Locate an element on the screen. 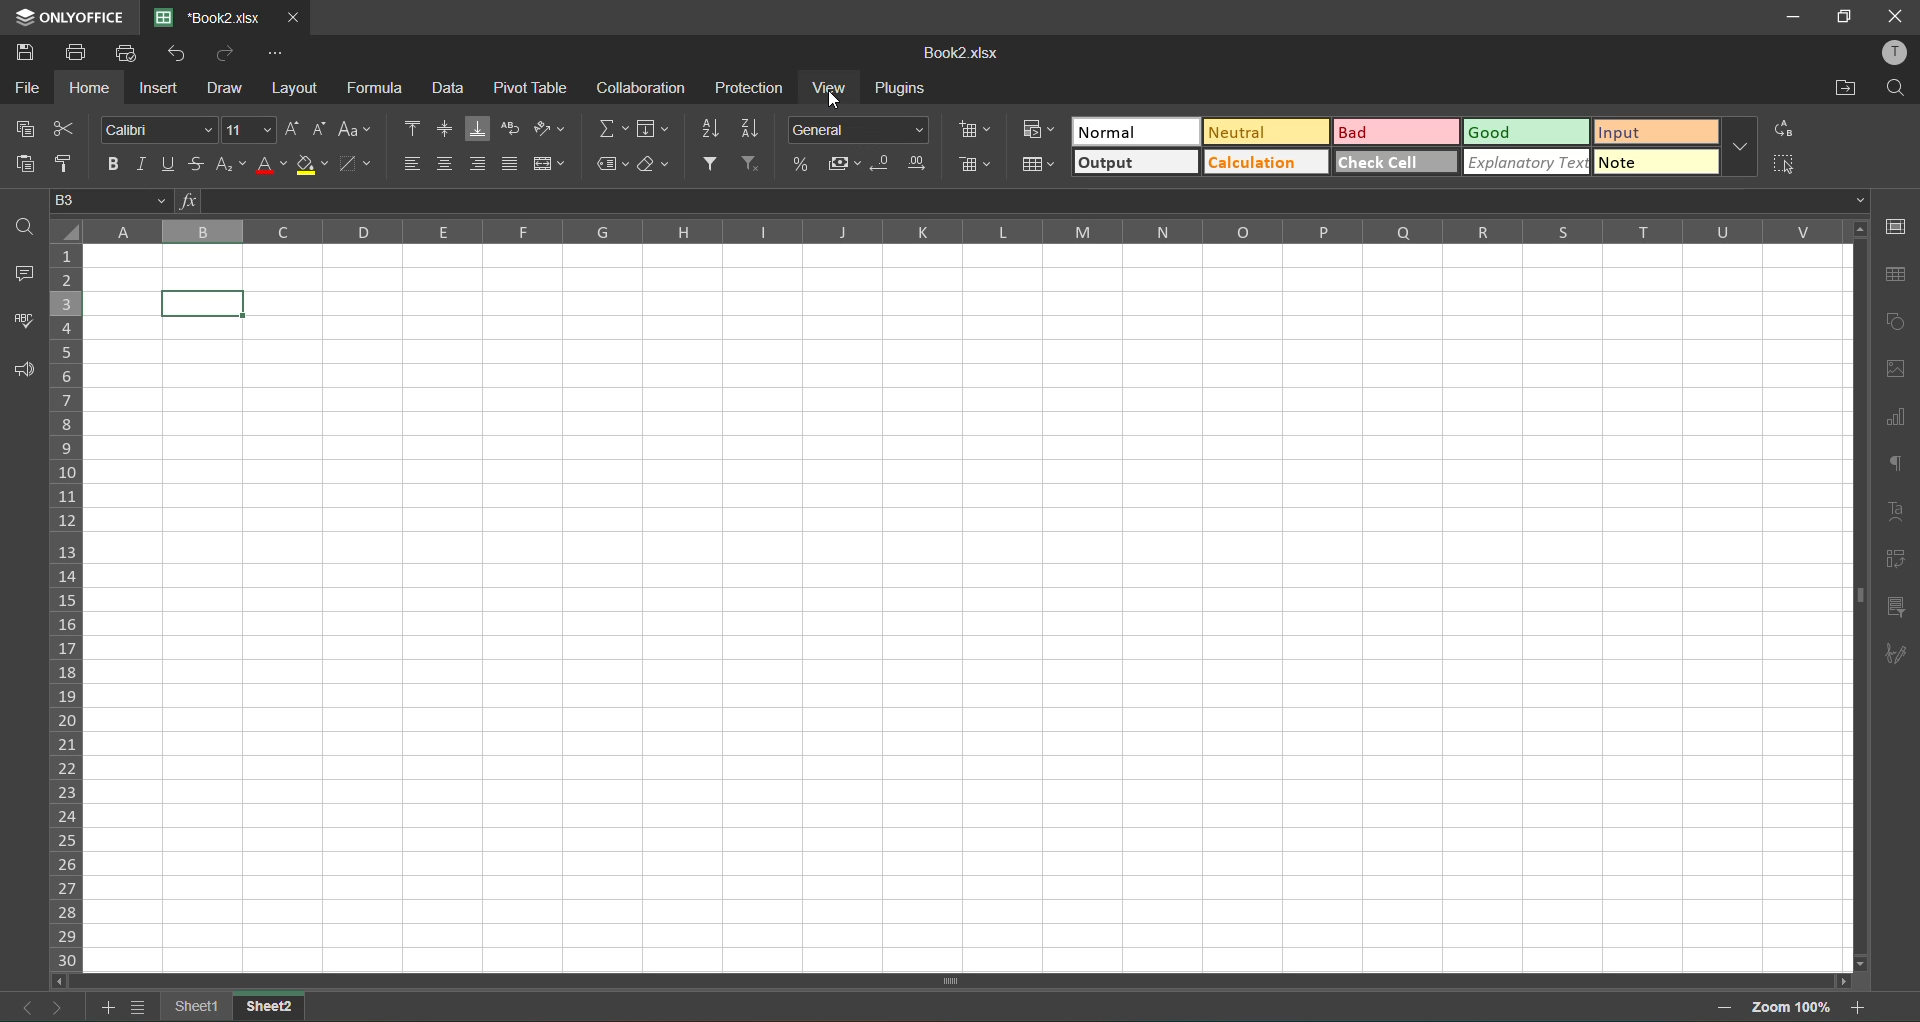 This screenshot has width=1920, height=1022. maximize is located at coordinates (1848, 18).